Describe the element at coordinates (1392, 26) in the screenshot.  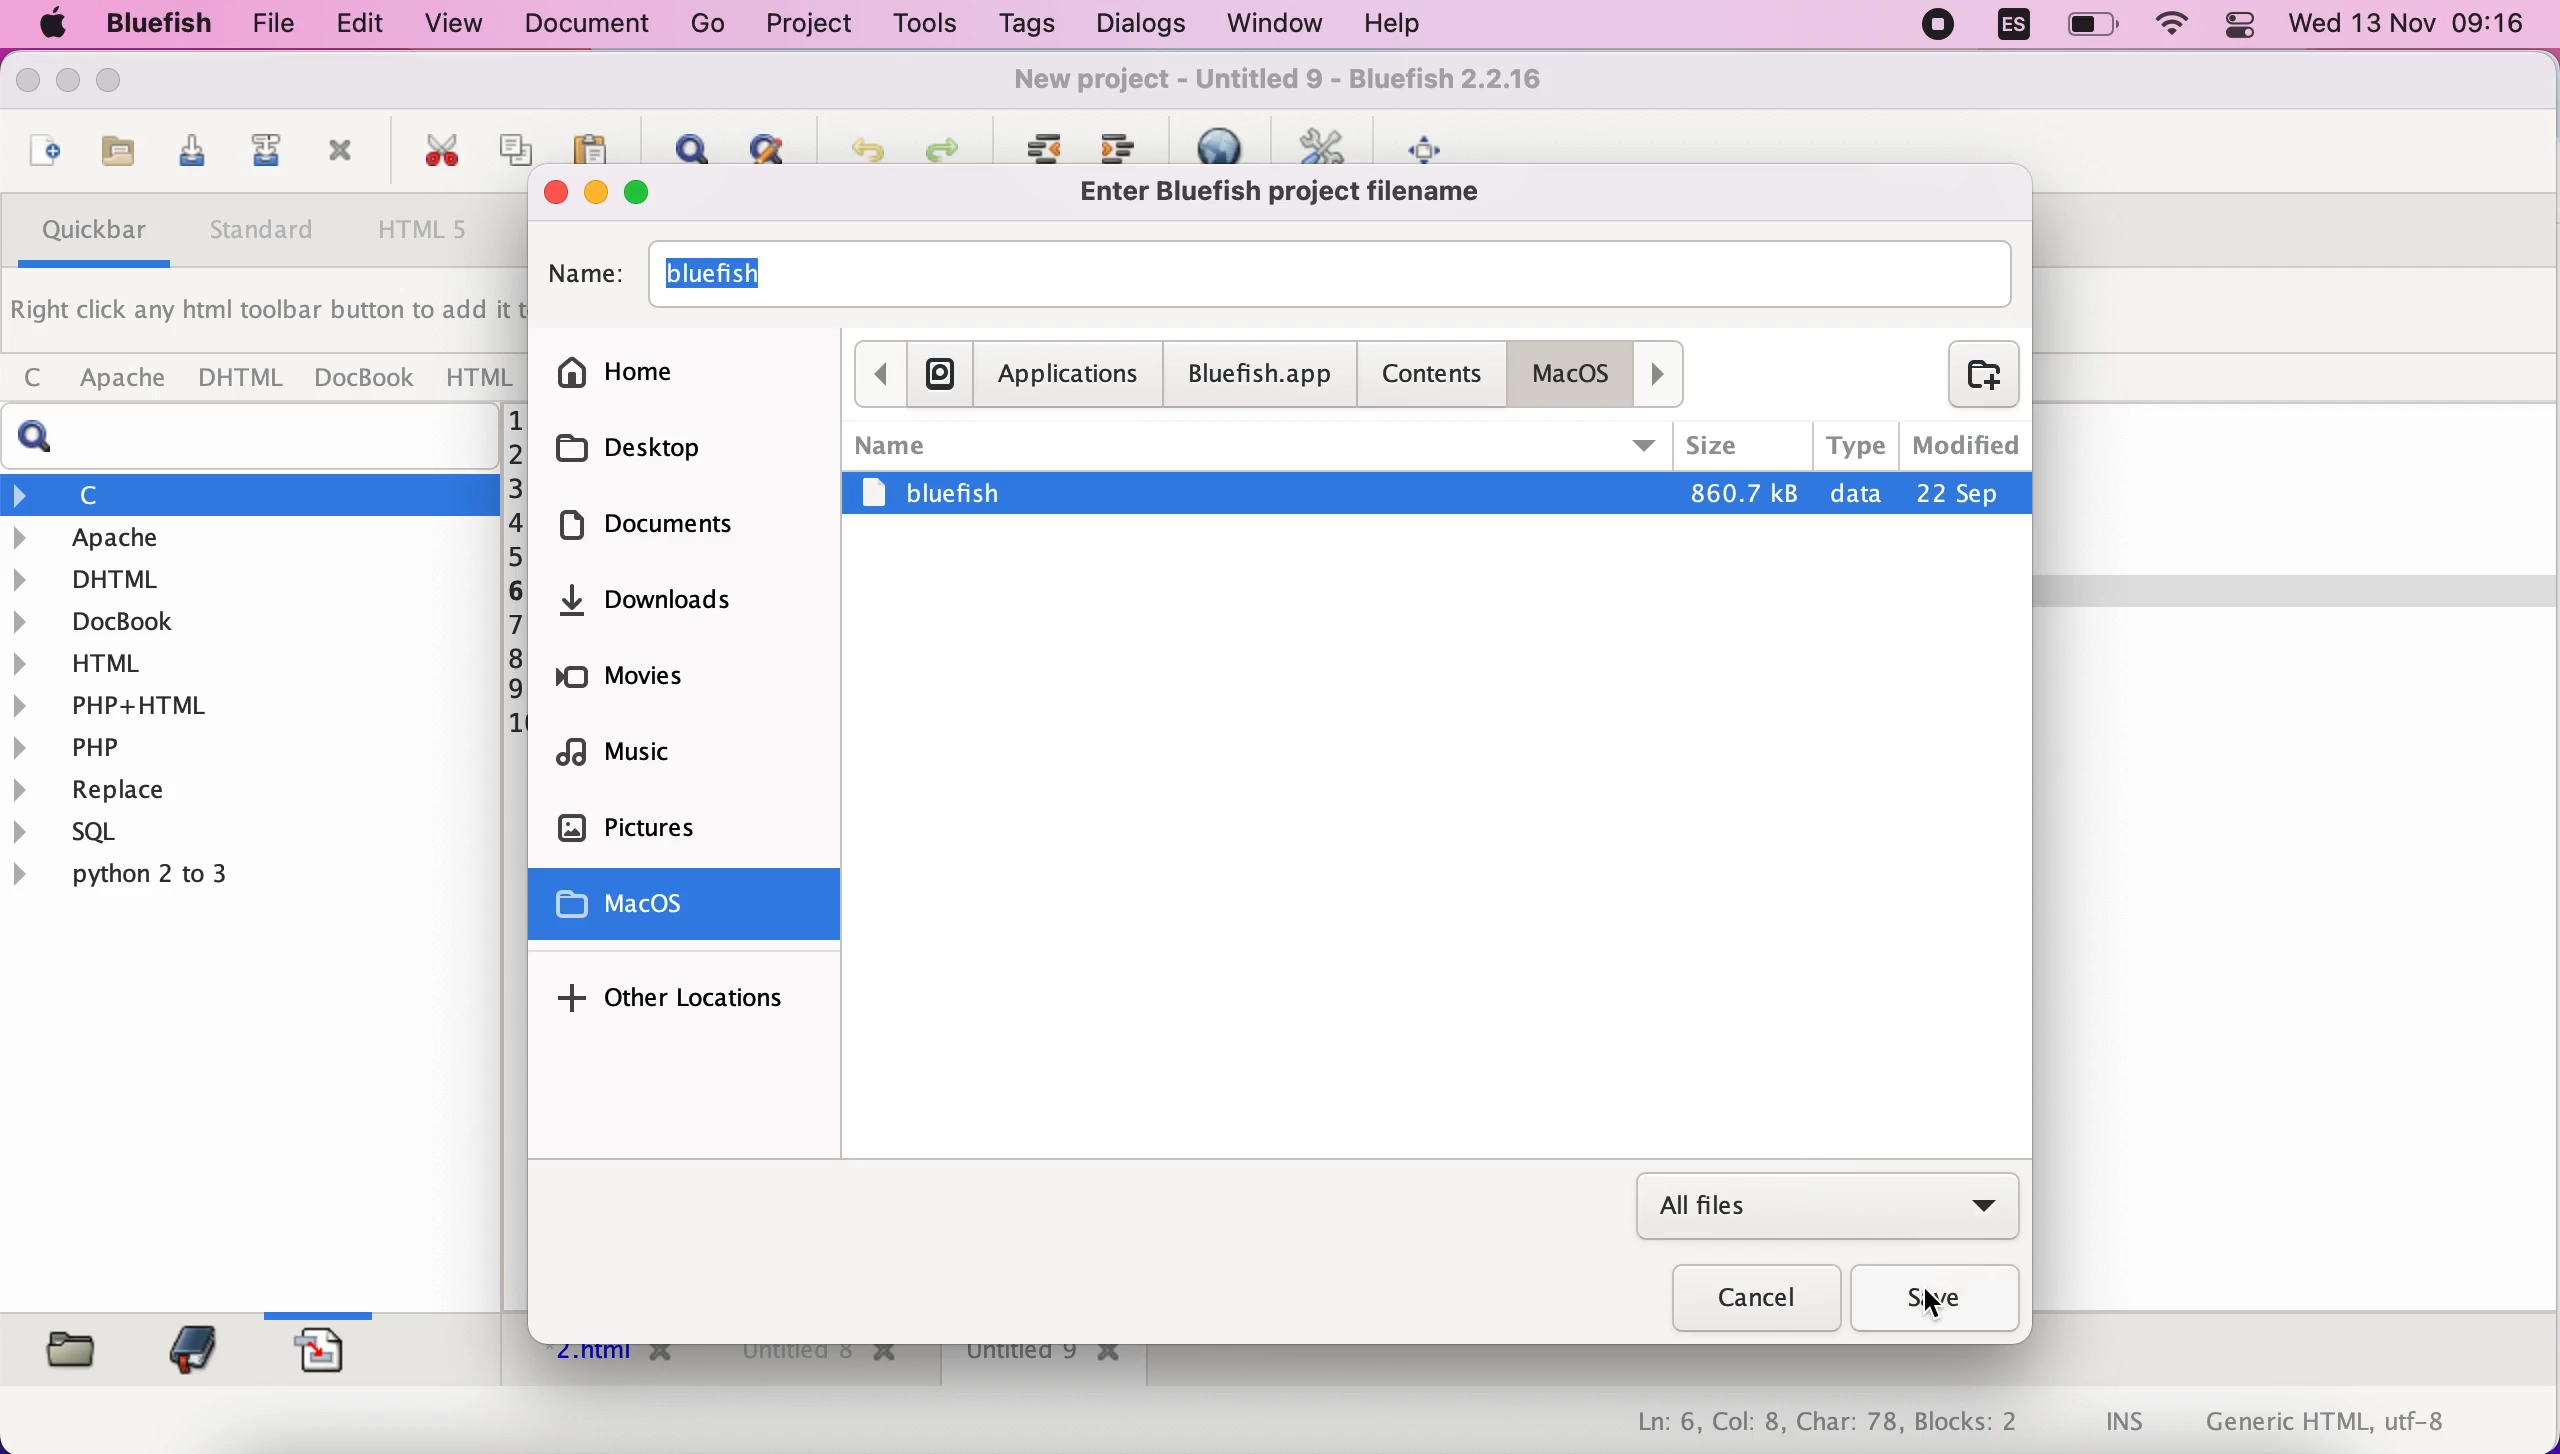
I see `help` at that location.